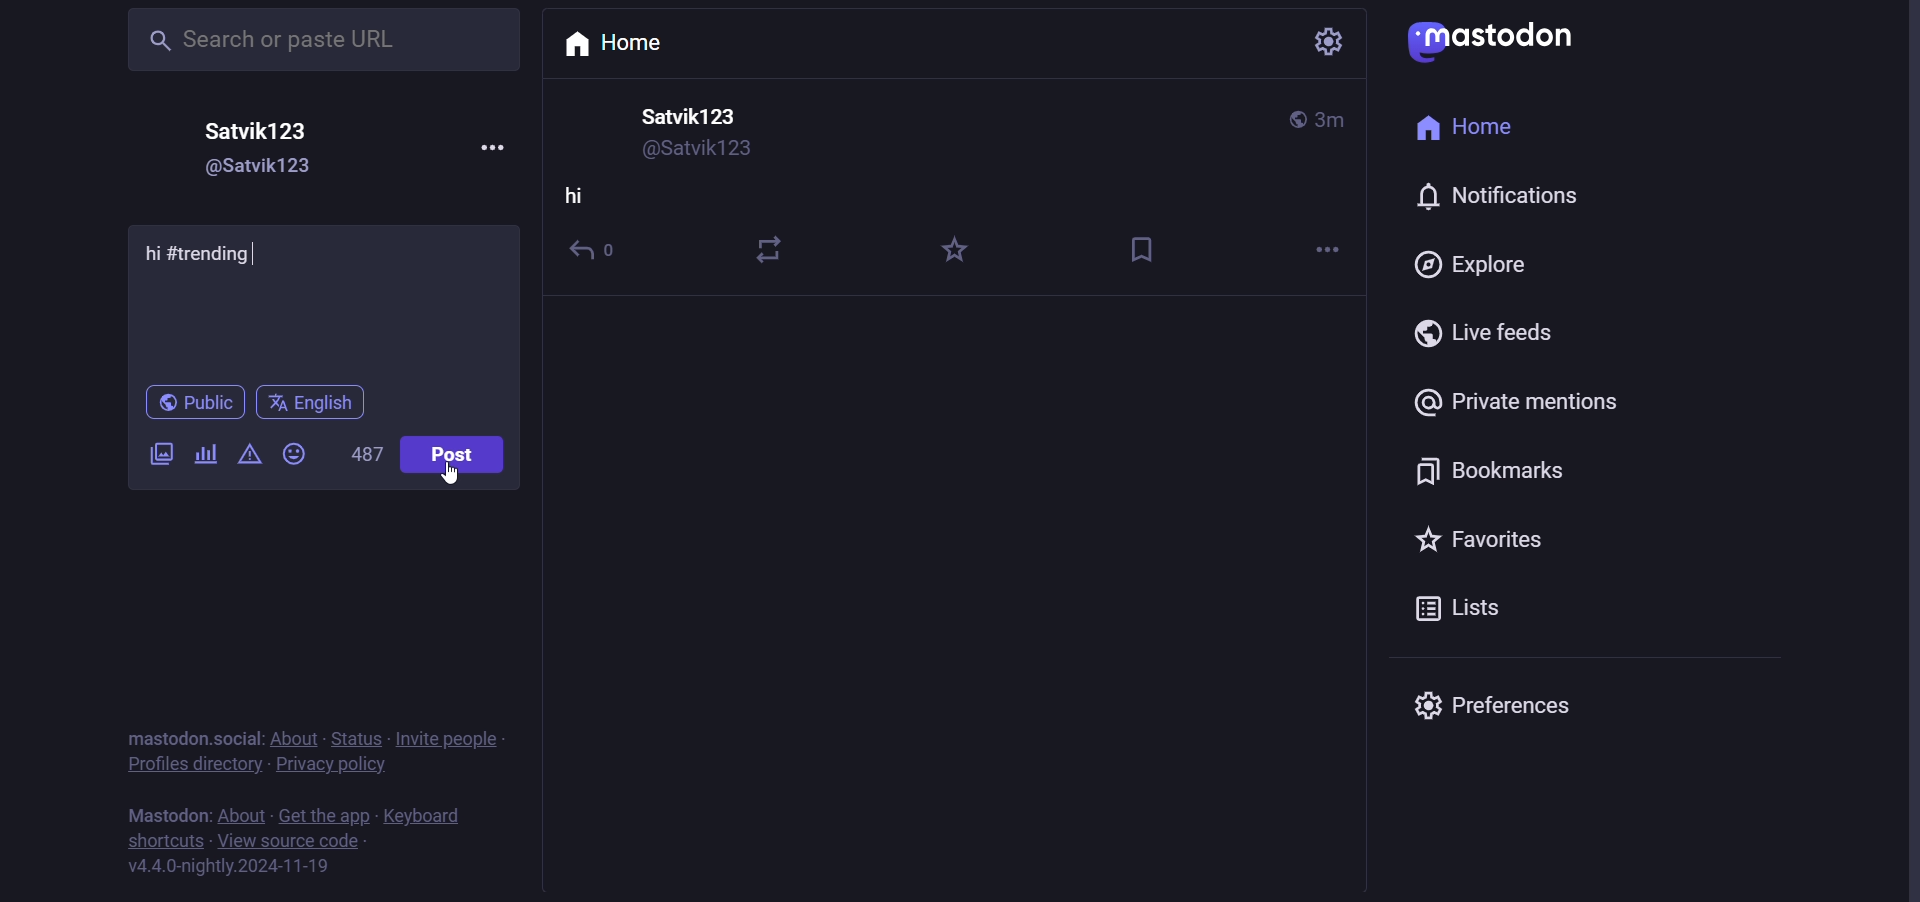  I want to click on live feed, so click(1484, 335).